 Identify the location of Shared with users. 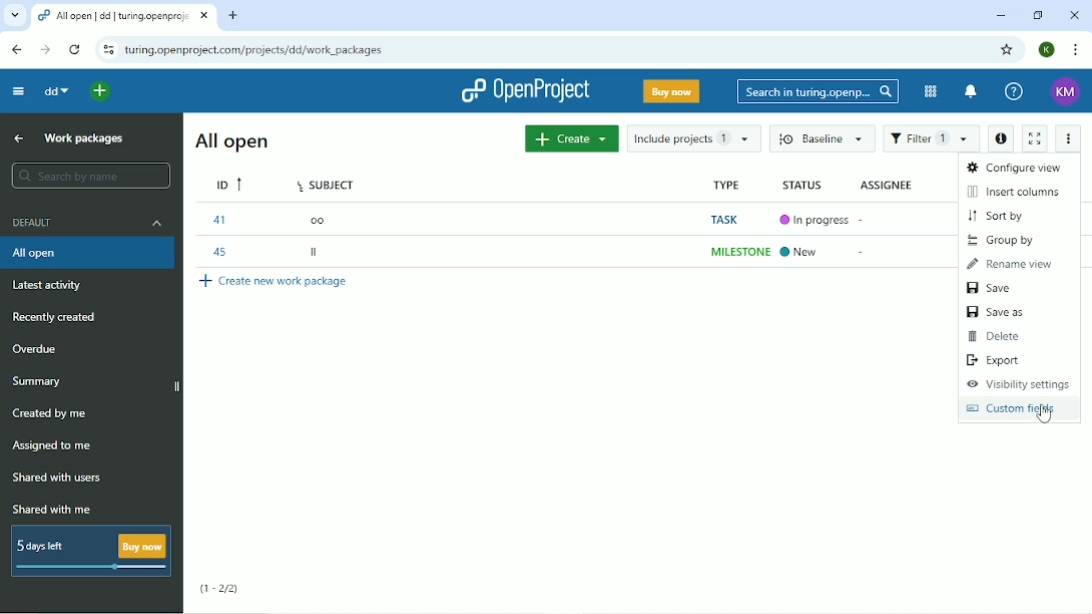
(55, 479).